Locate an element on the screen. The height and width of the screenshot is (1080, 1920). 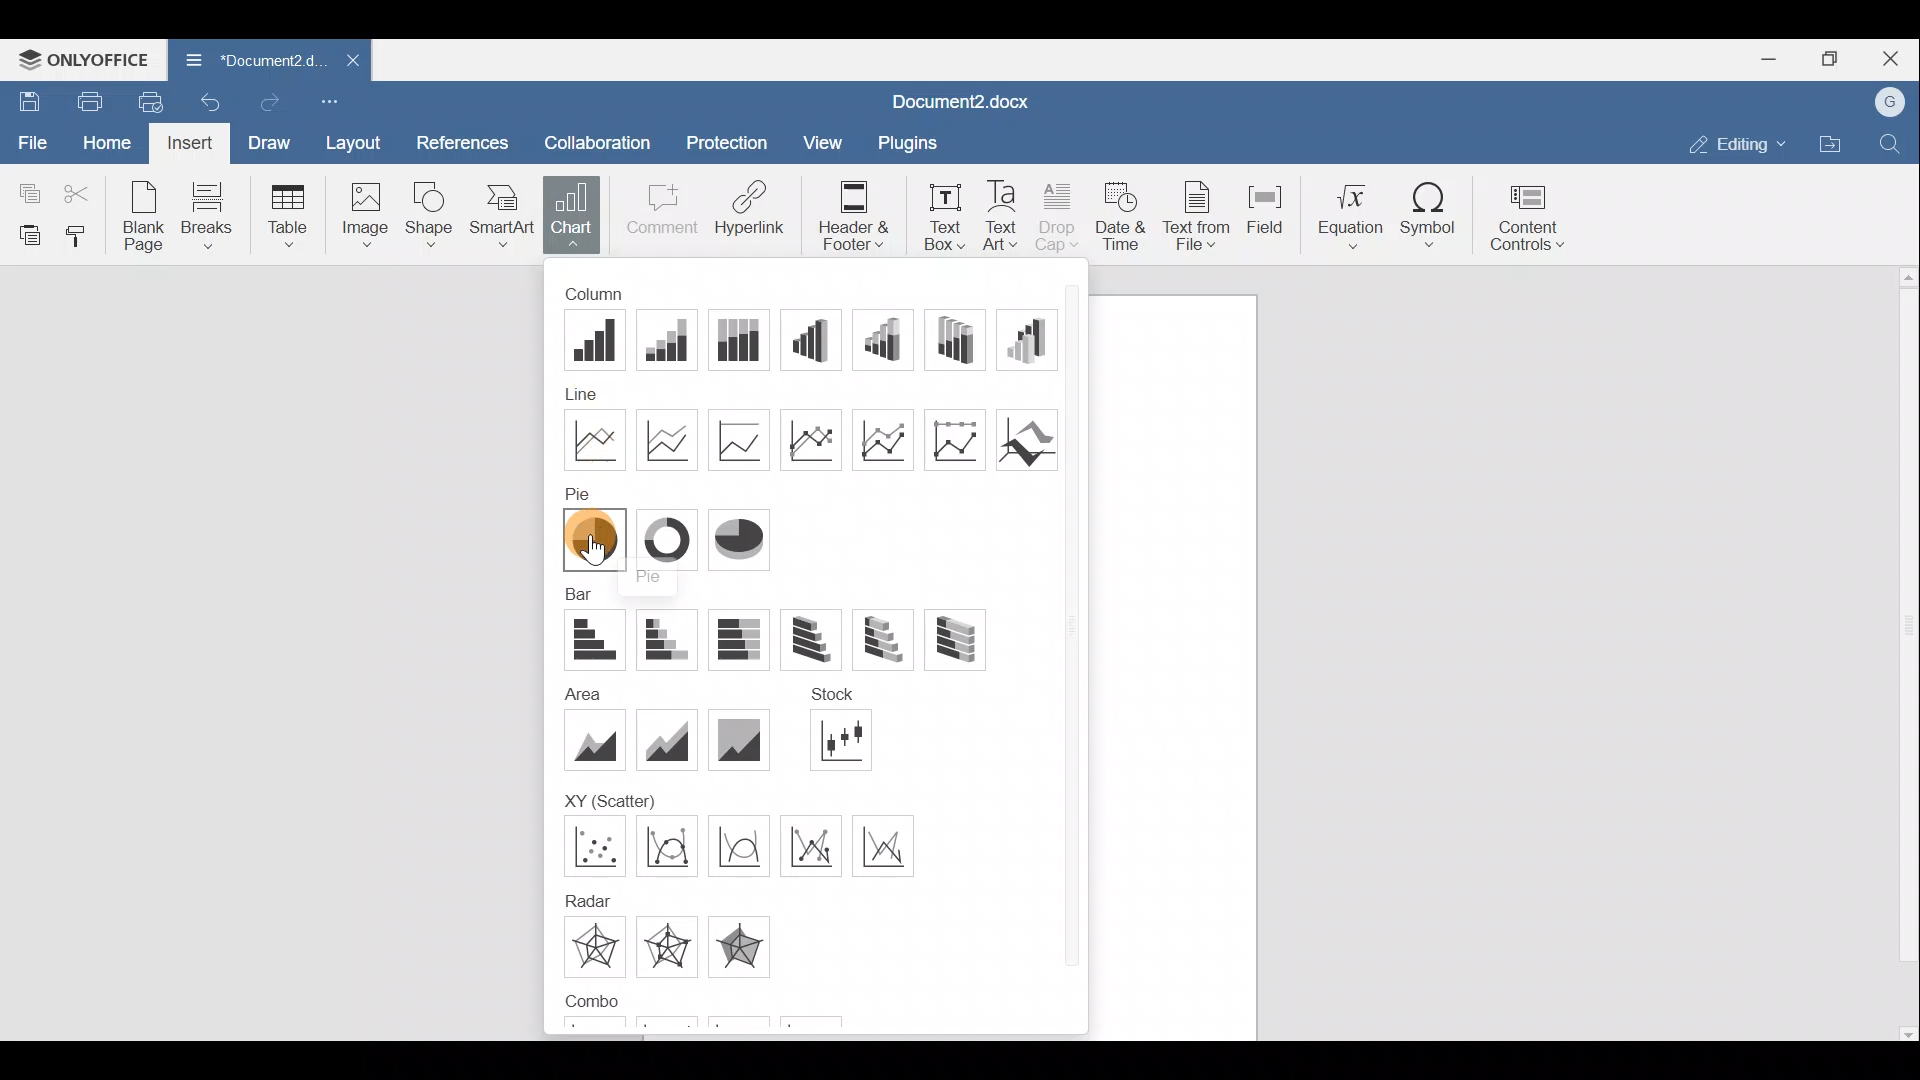
Date & time is located at coordinates (1123, 214).